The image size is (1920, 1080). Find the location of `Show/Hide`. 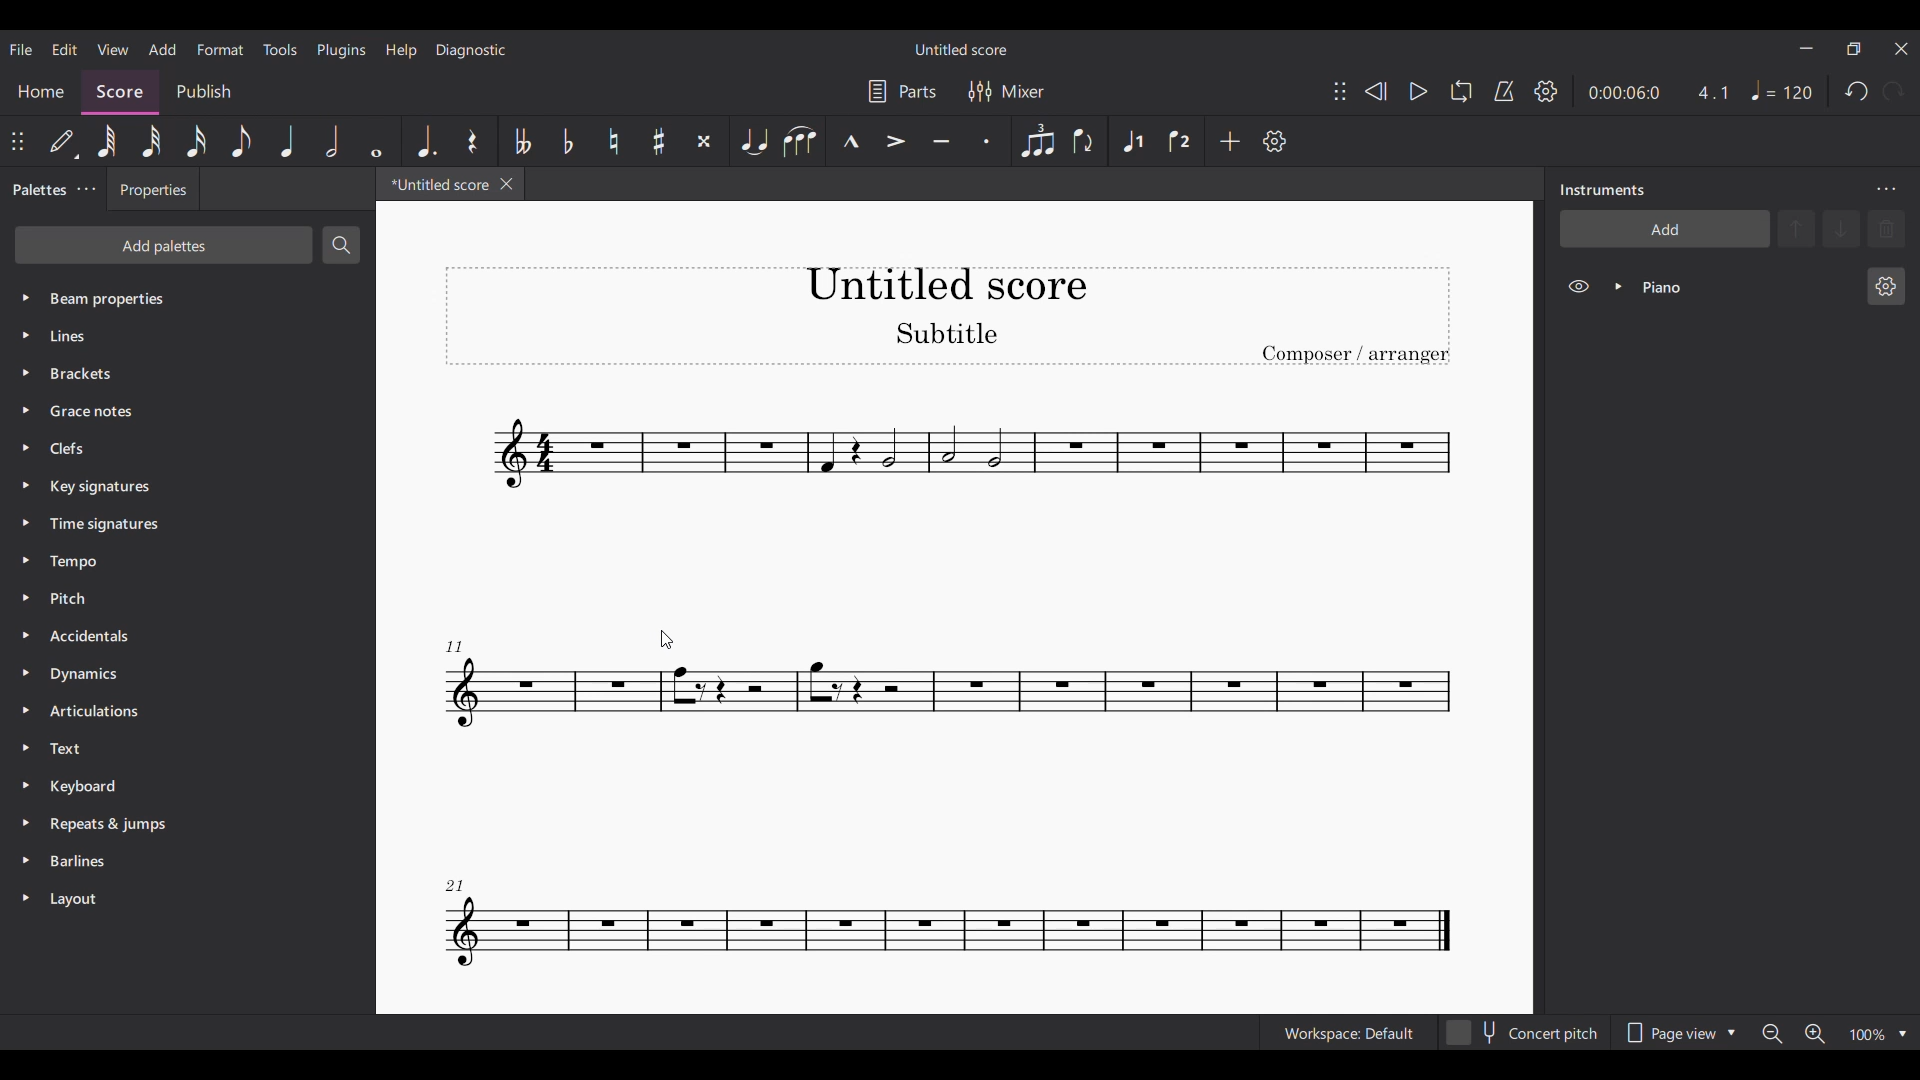

Show/Hide is located at coordinates (1578, 287).